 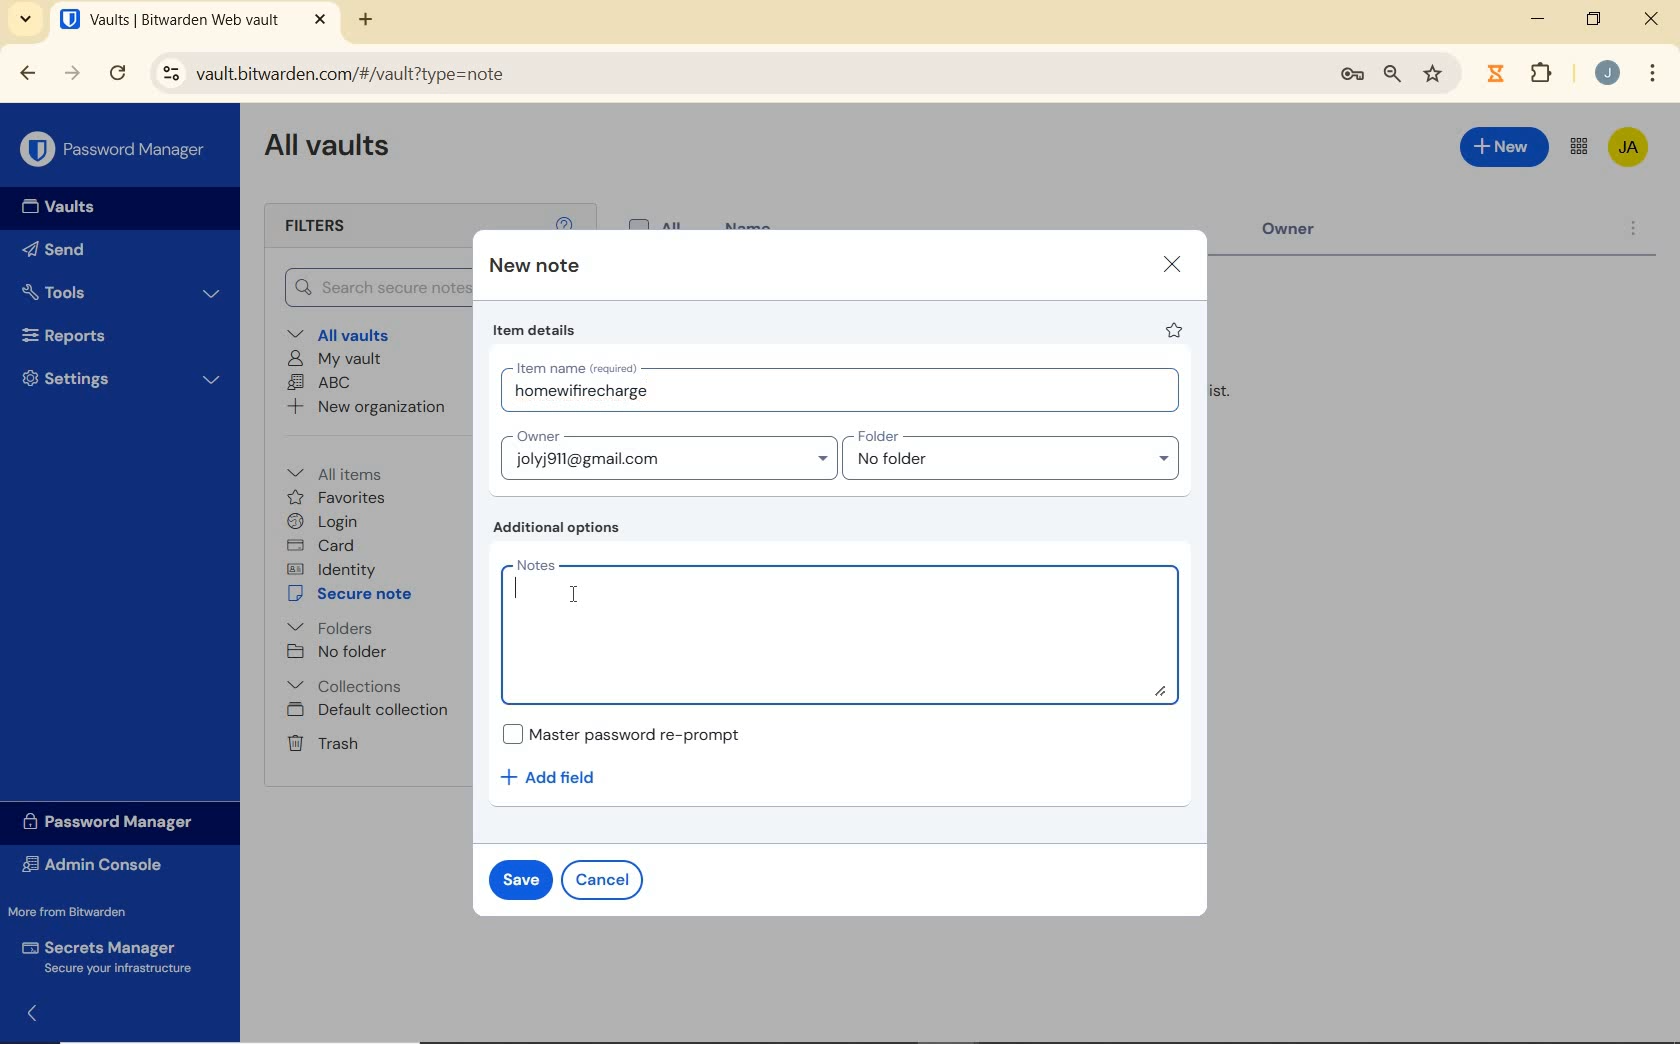 What do you see at coordinates (328, 149) in the screenshot?
I see `All Vaults` at bounding box center [328, 149].